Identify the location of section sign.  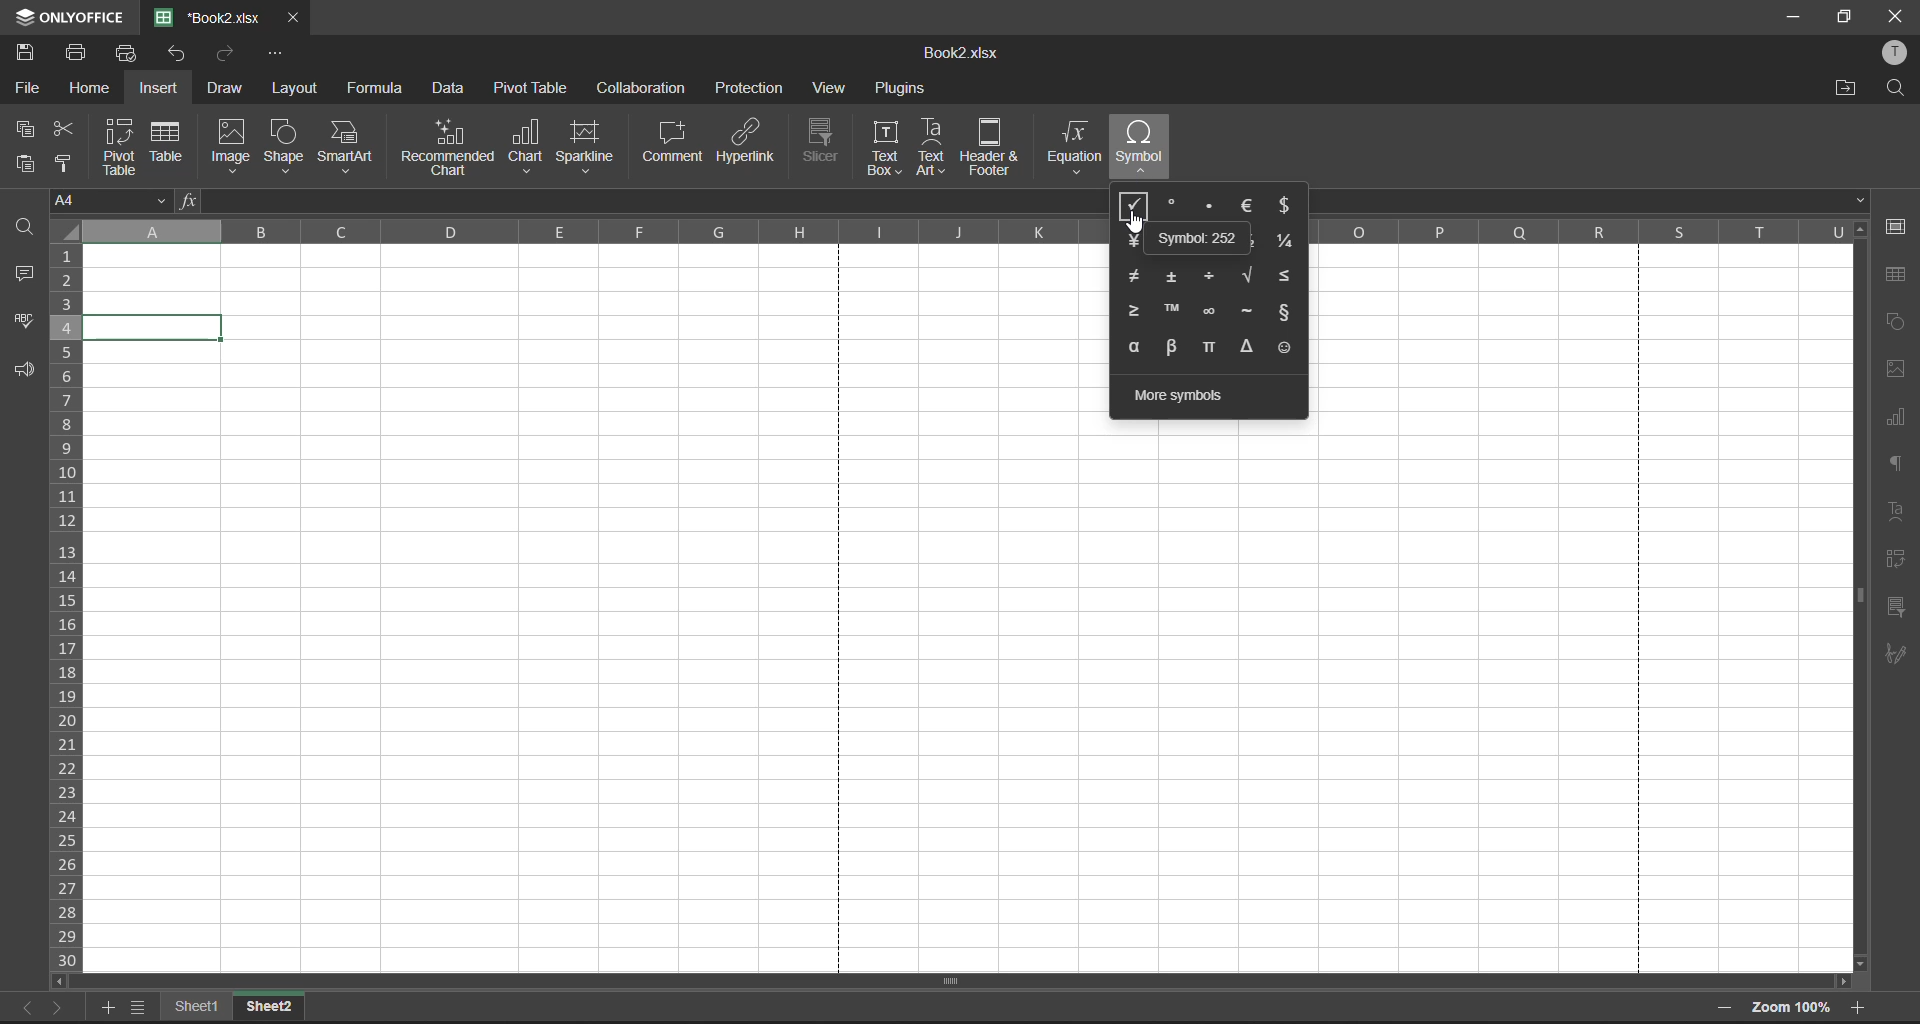
(1288, 313).